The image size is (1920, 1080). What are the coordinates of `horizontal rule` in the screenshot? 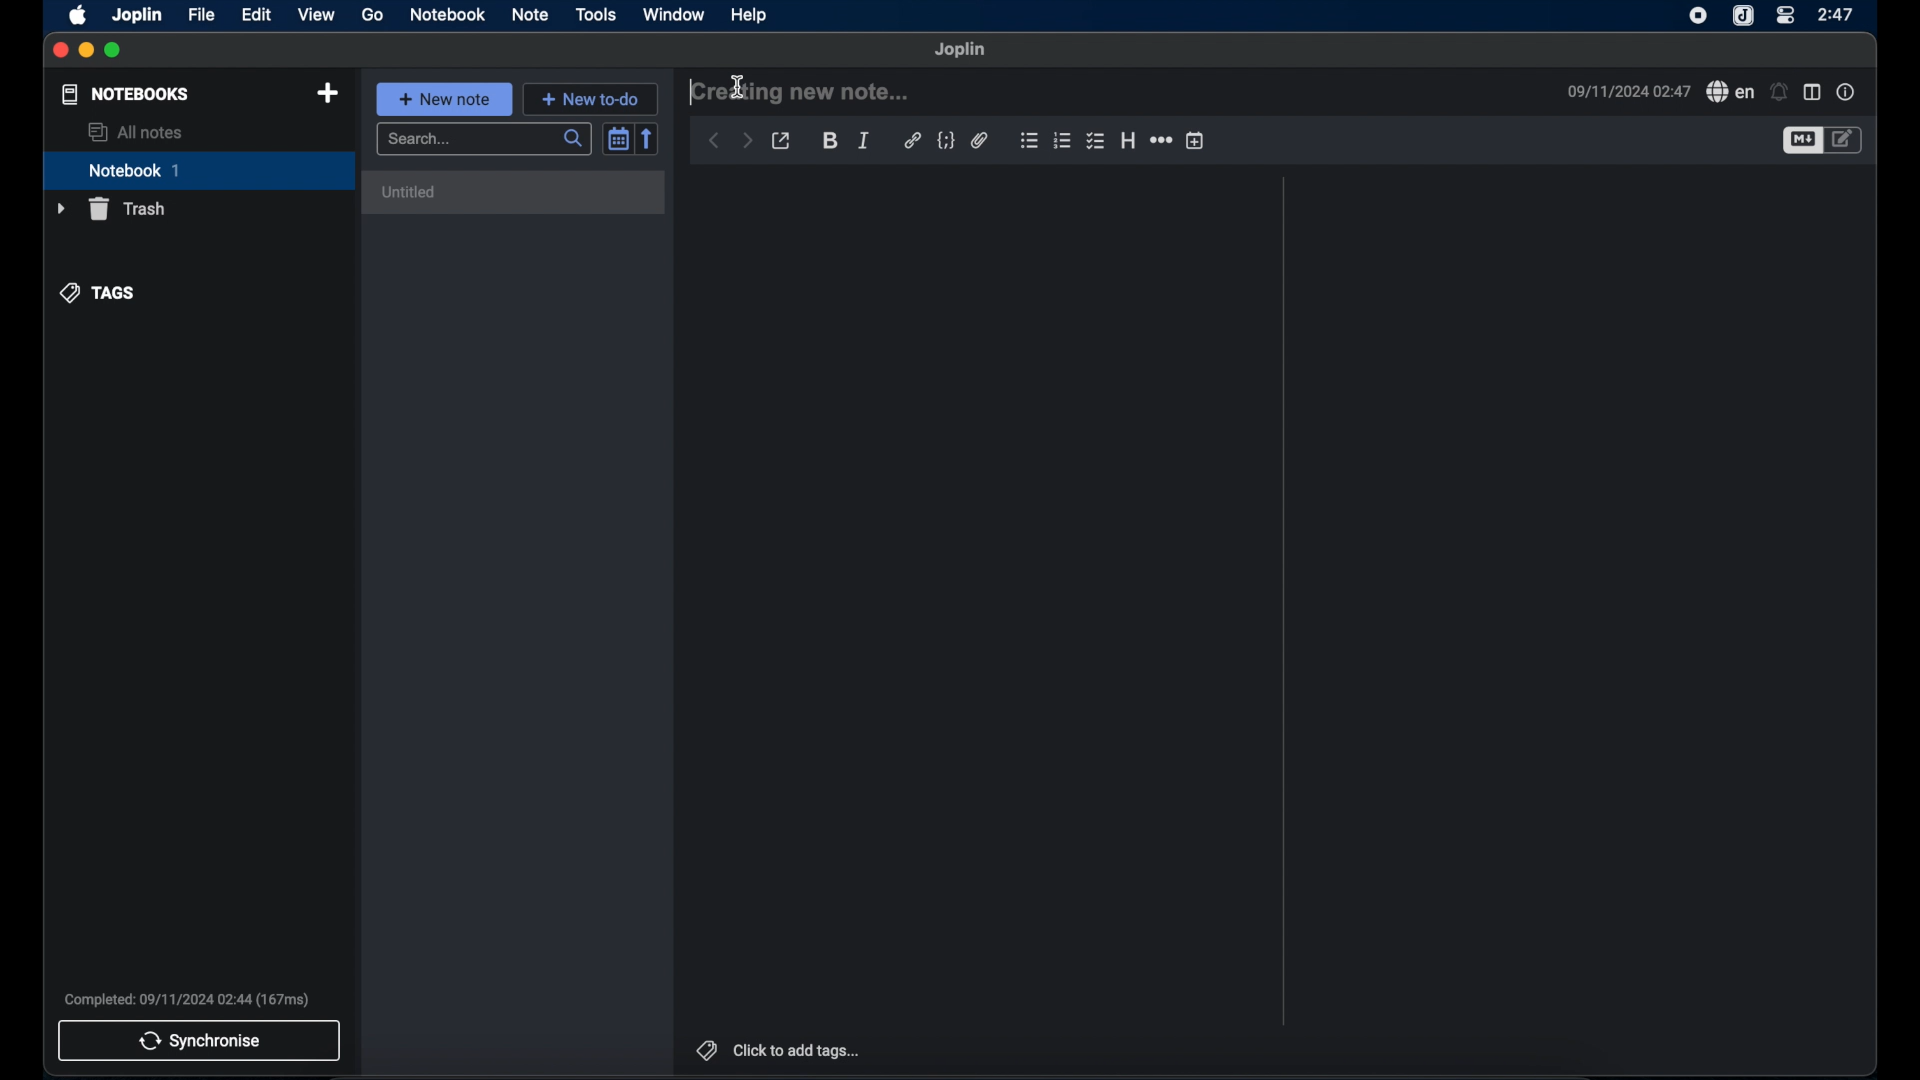 It's located at (1160, 140).